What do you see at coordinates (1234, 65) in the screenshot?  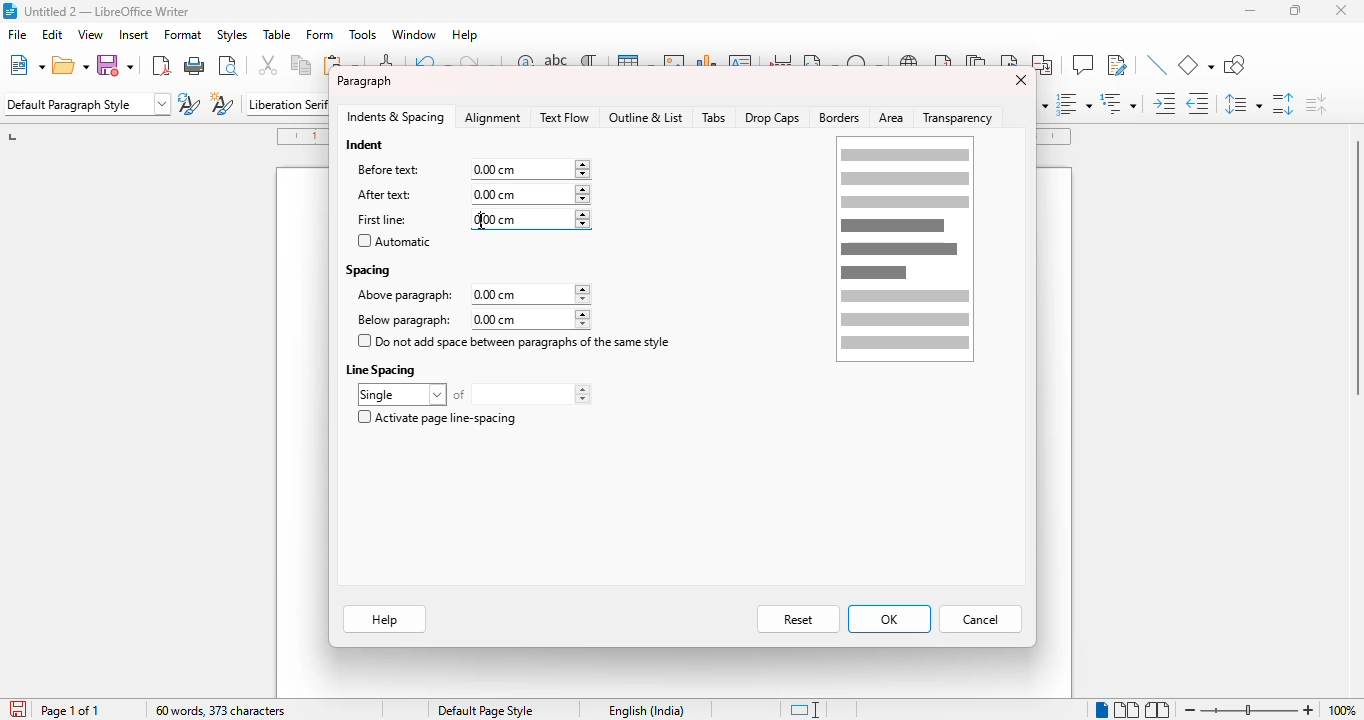 I see `show draw functions` at bounding box center [1234, 65].